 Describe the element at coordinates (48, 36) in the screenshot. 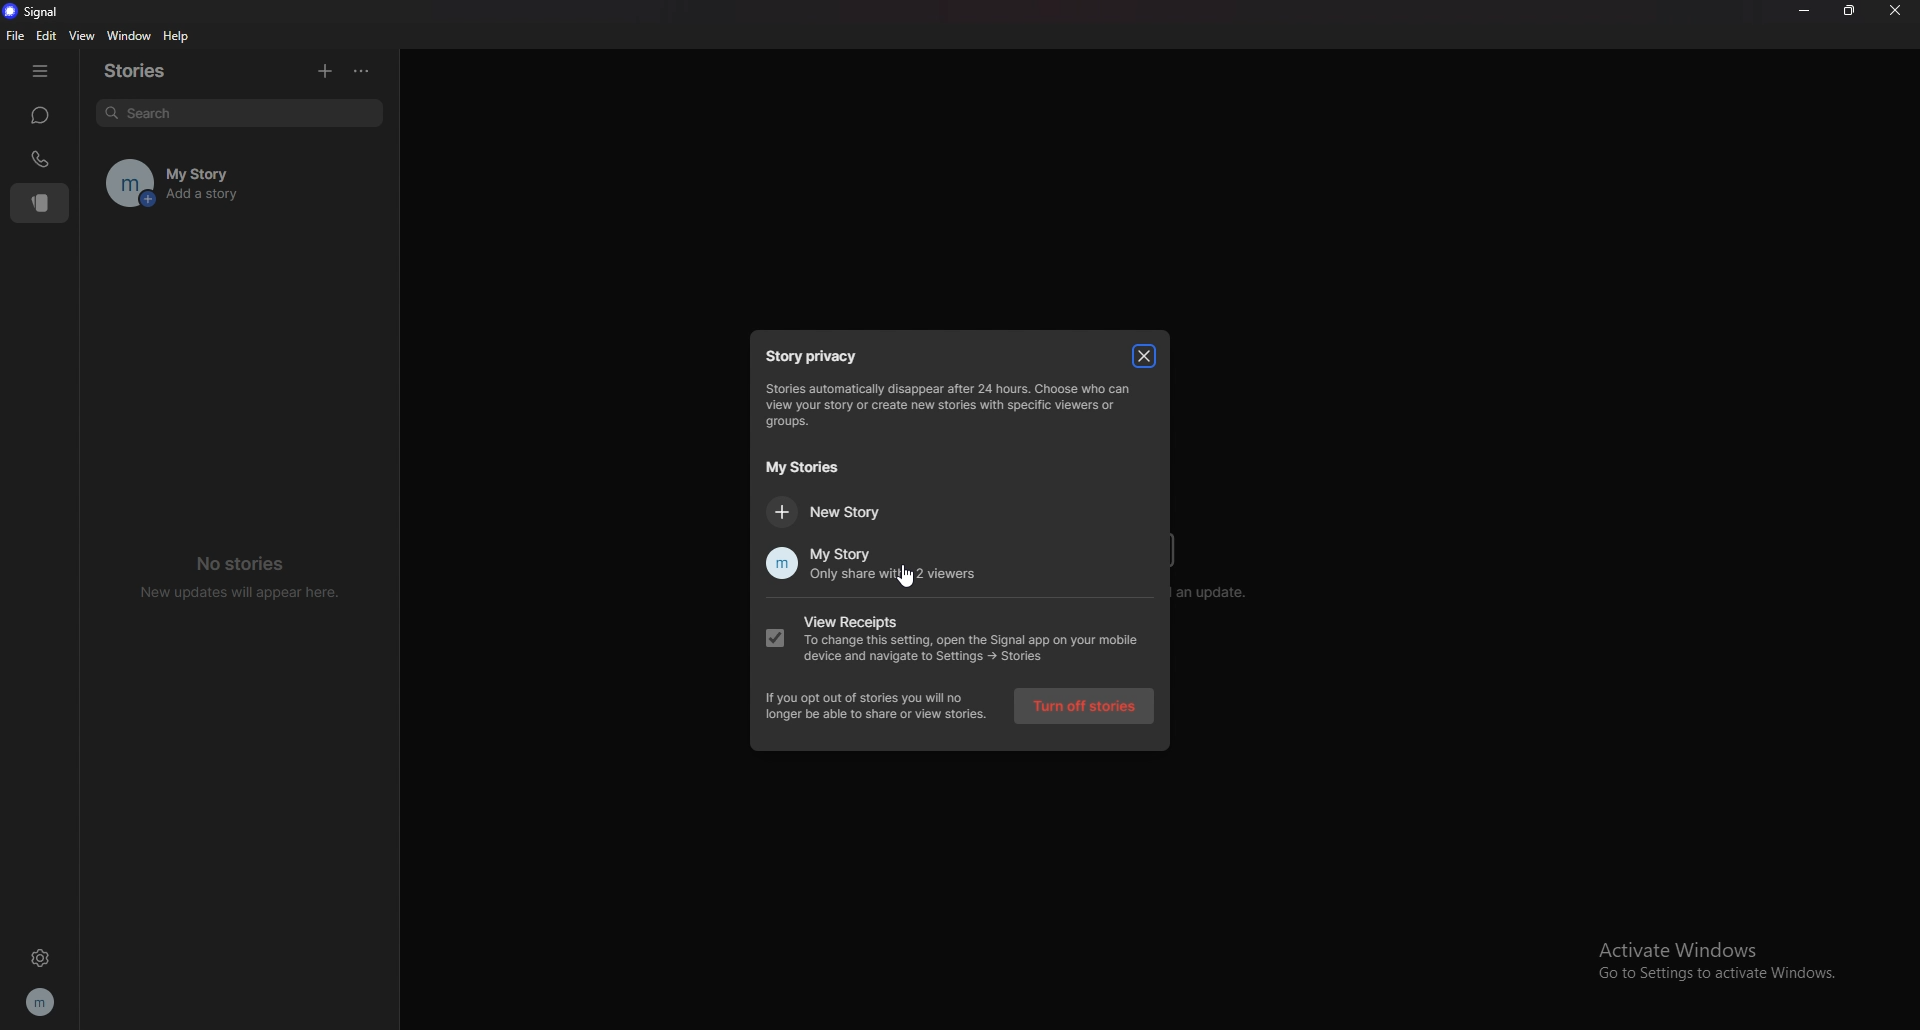

I see `edit` at that location.